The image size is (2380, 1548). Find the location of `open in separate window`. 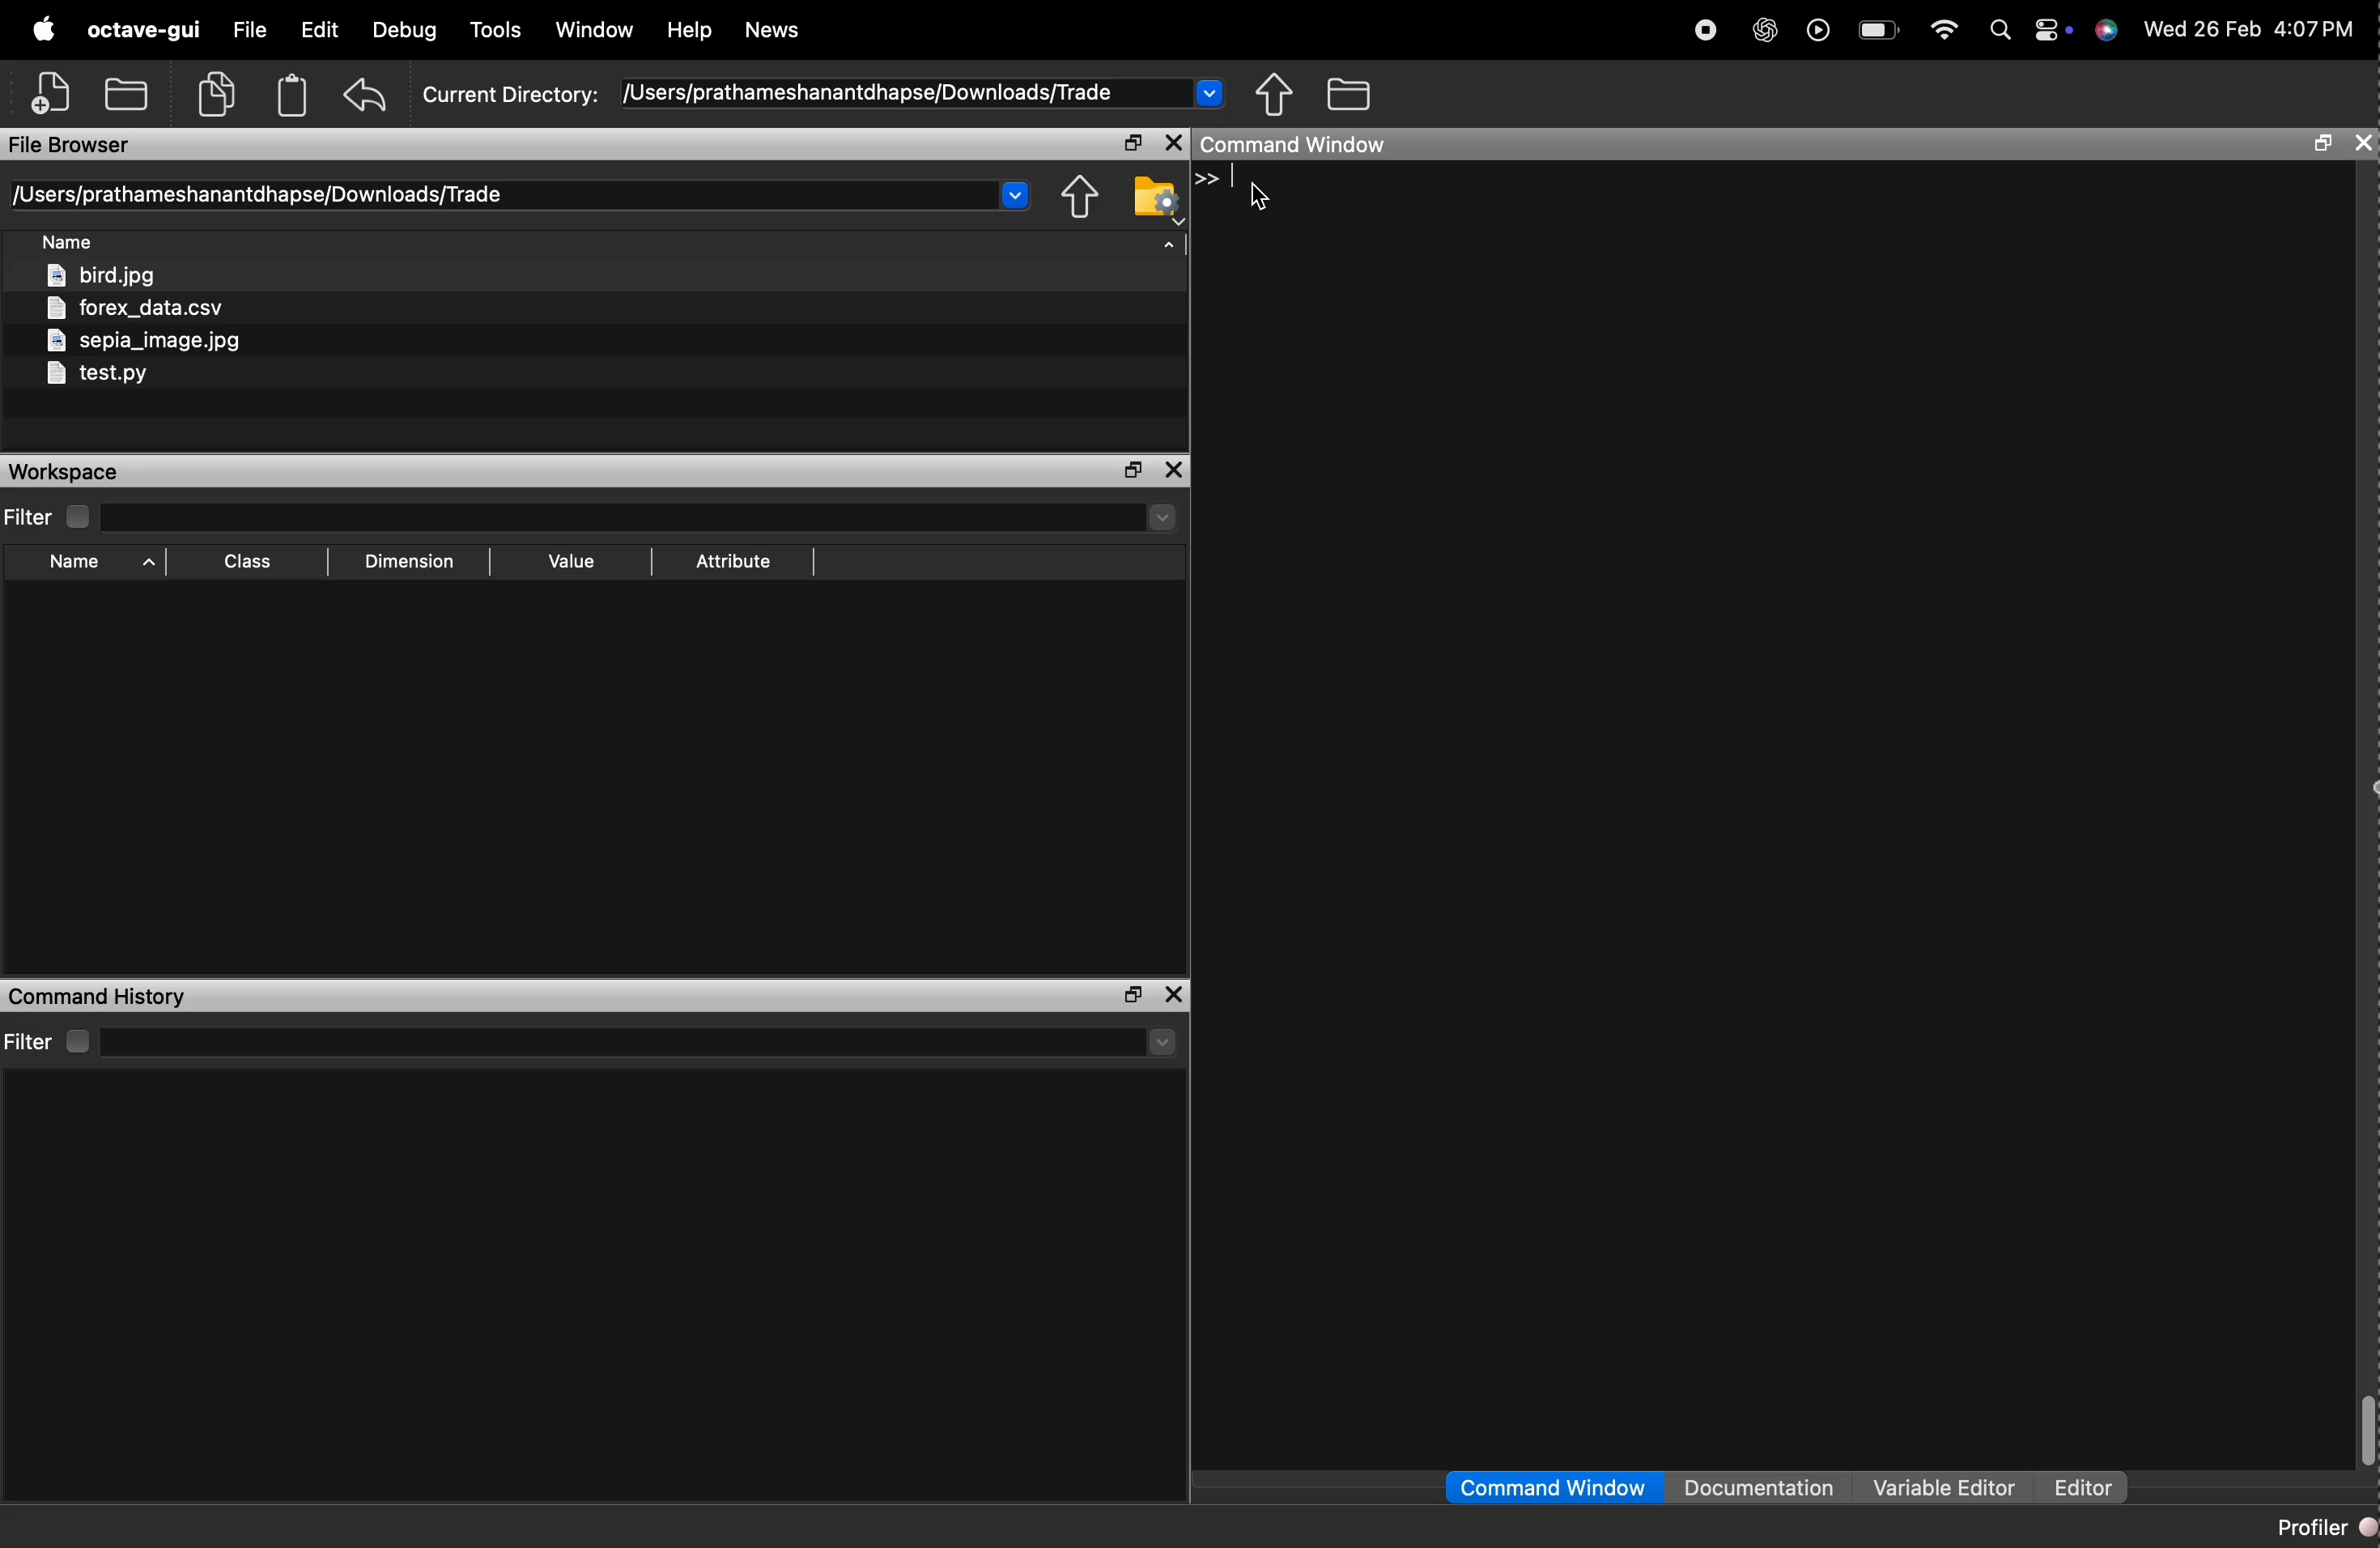

open in separate window is located at coordinates (2325, 144).